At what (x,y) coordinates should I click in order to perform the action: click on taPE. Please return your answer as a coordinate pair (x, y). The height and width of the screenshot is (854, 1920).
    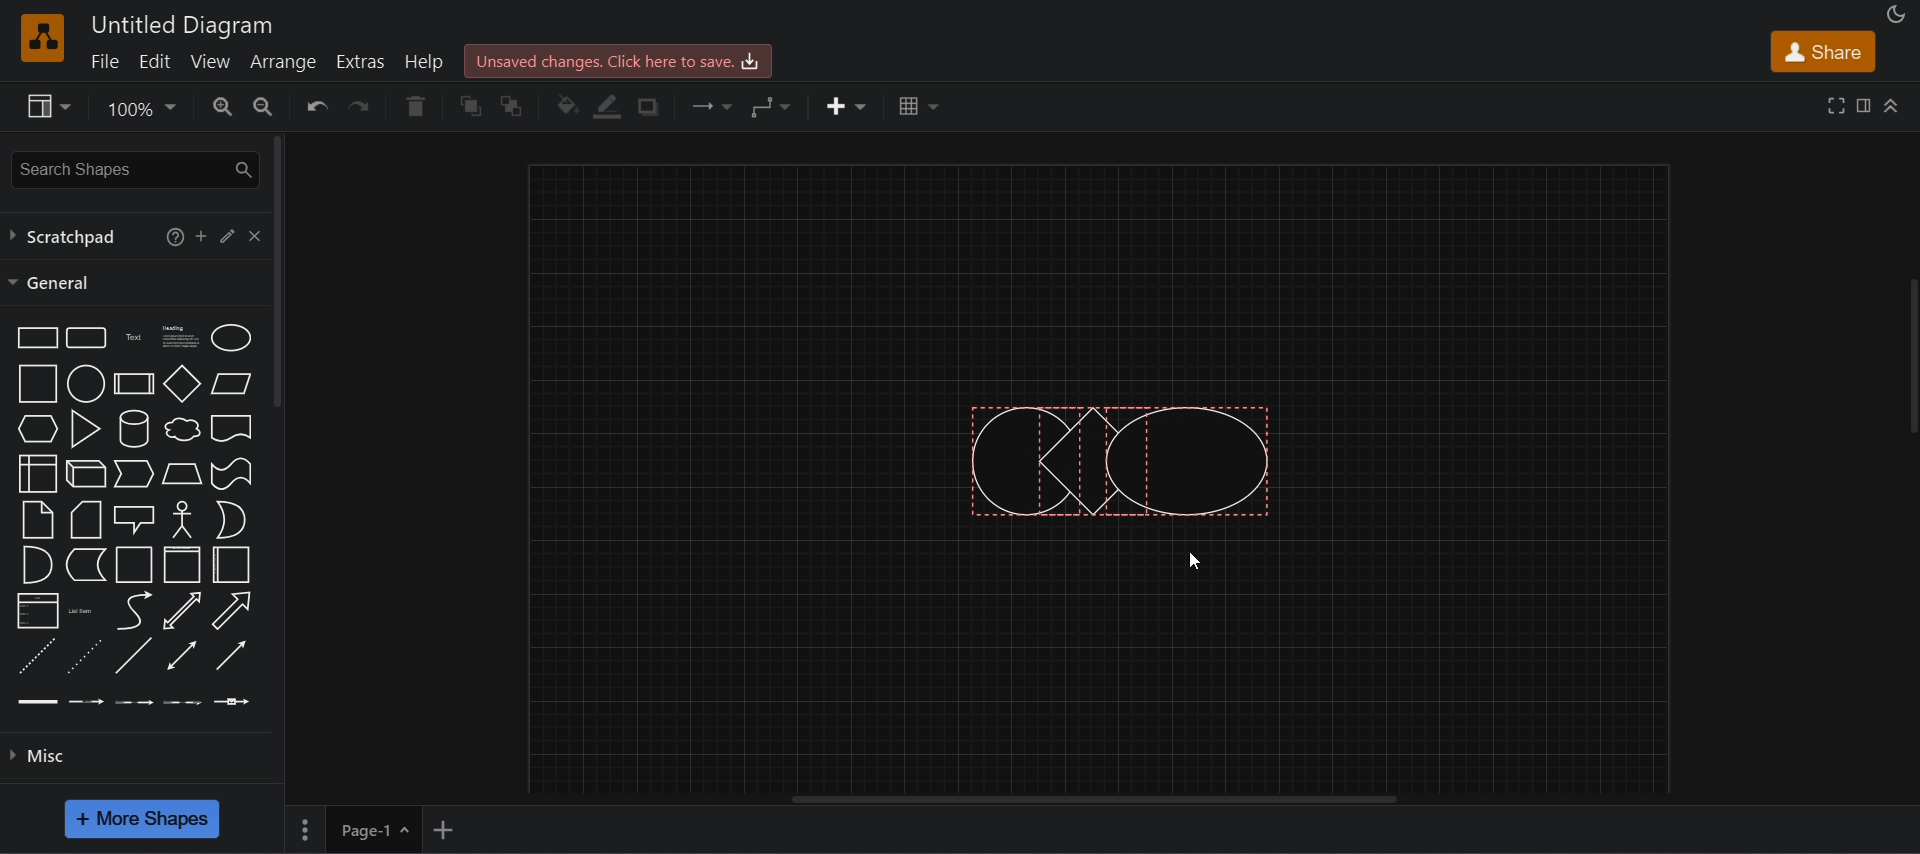
    Looking at the image, I should click on (232, 473).